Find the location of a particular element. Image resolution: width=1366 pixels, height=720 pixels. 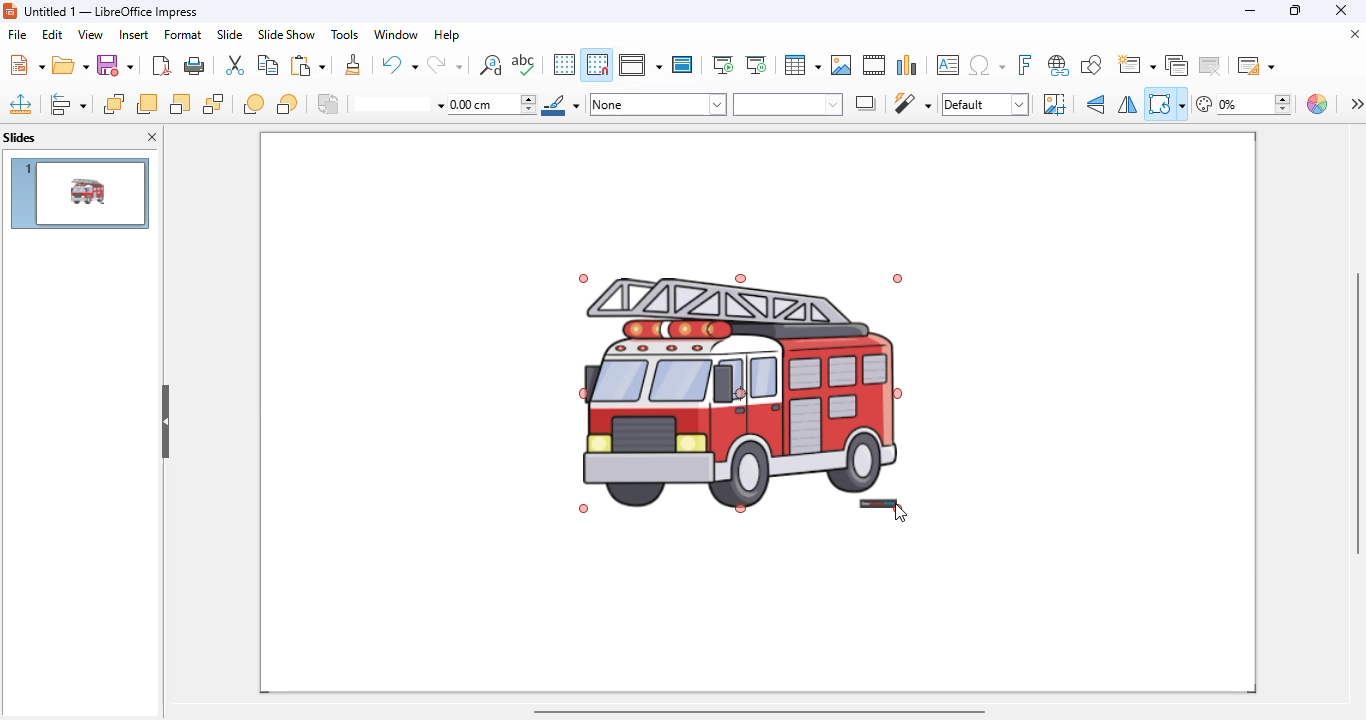

bring to front is located at coordinates (114, 104).